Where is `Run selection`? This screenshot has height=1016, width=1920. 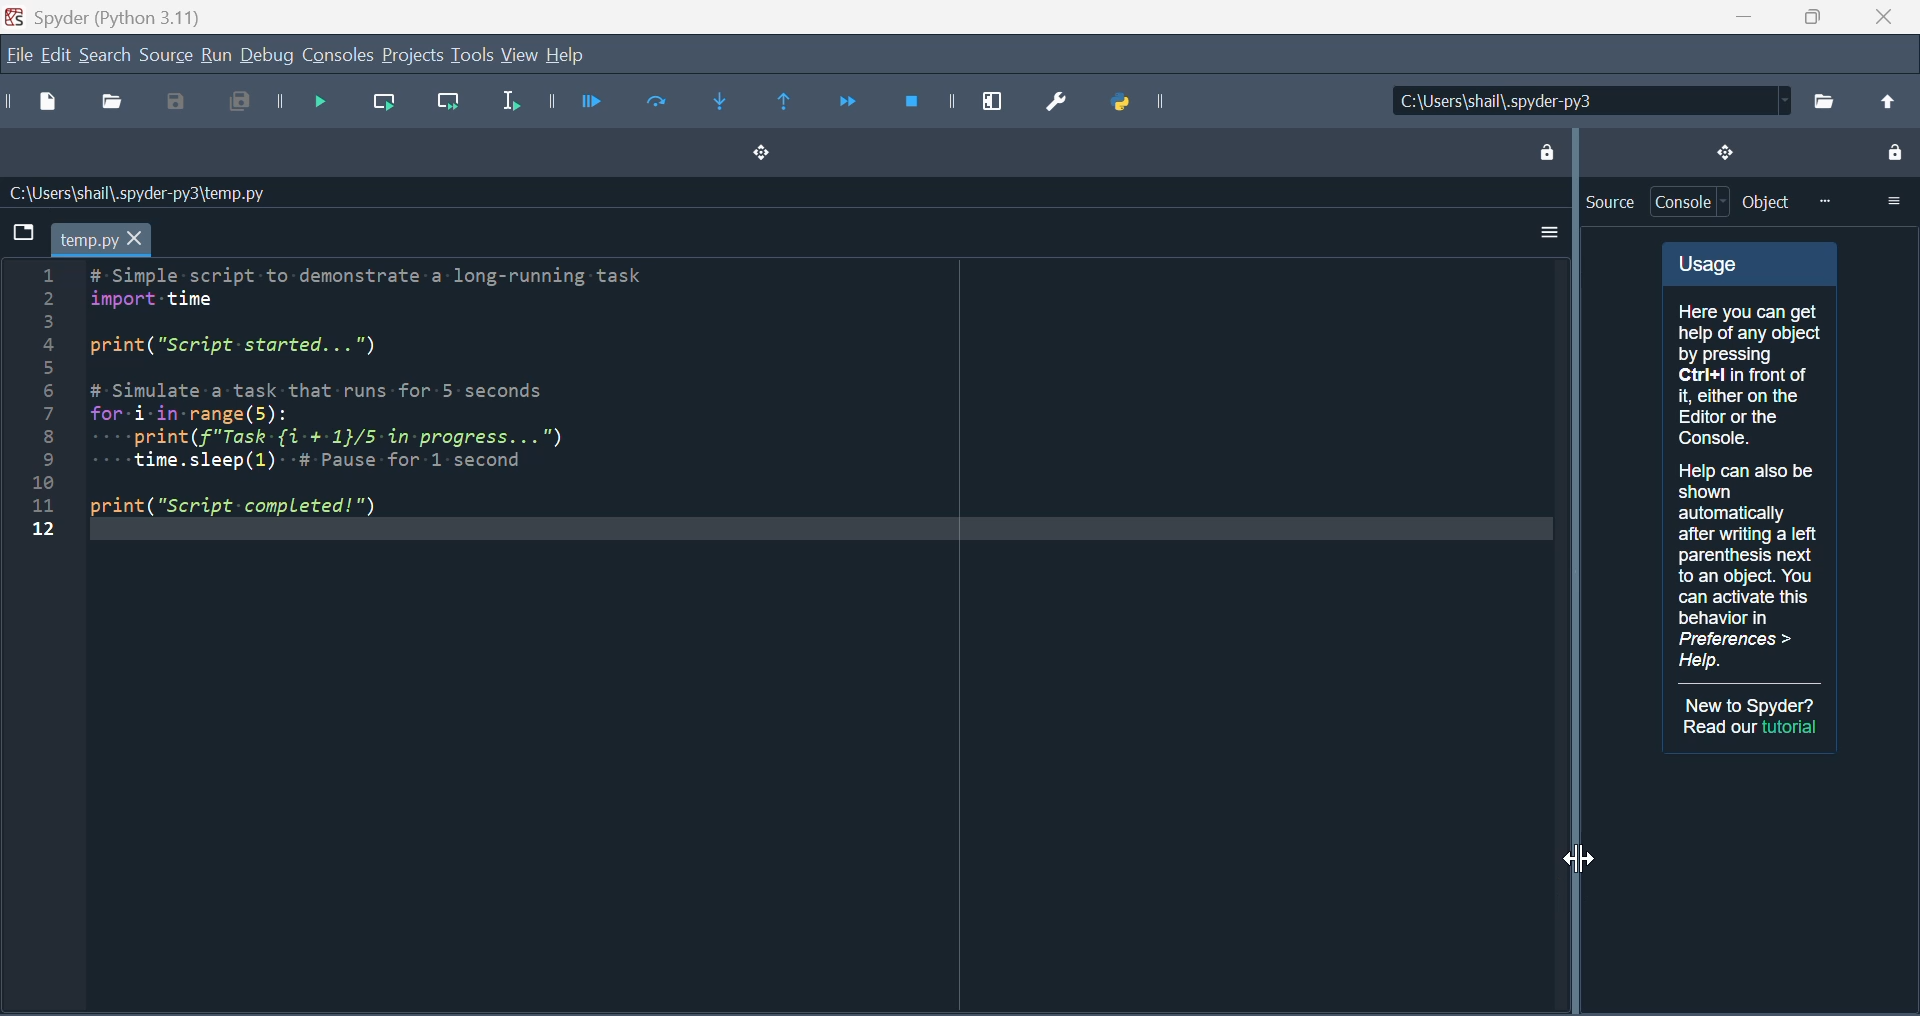 Run selection is located at coordinates (507, 106).